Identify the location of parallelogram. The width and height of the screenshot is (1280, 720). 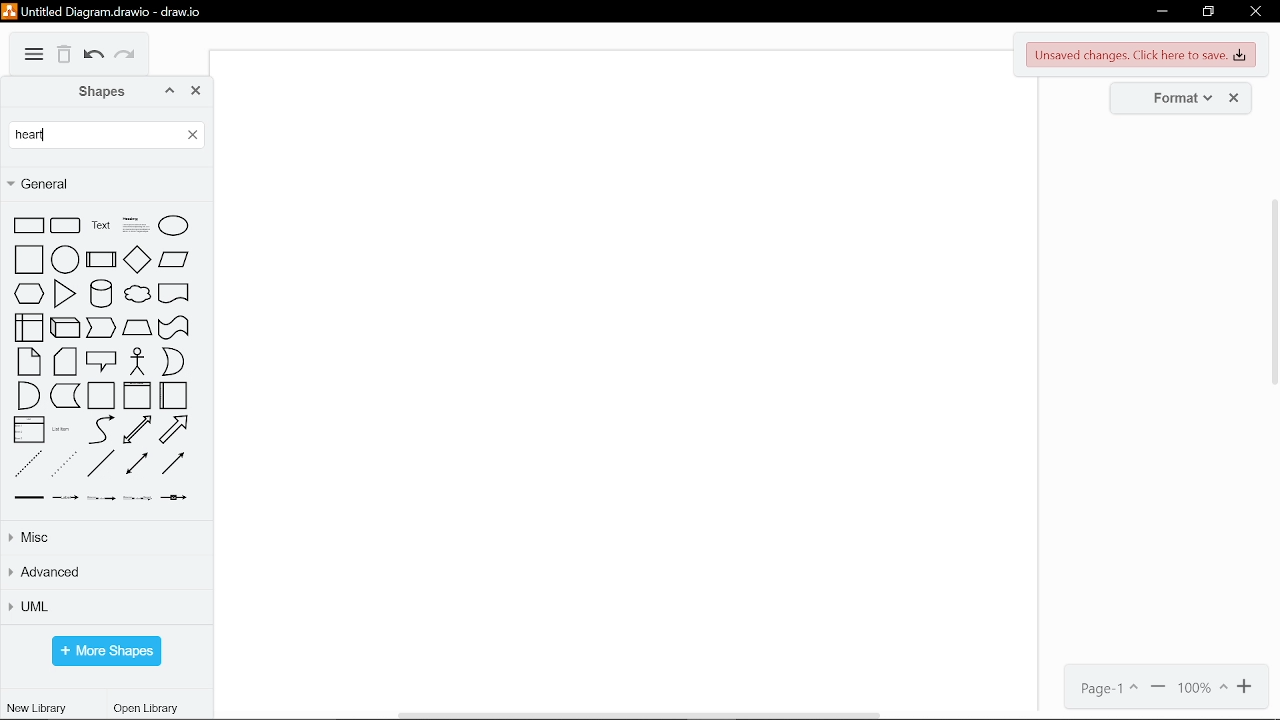
(175, 259).